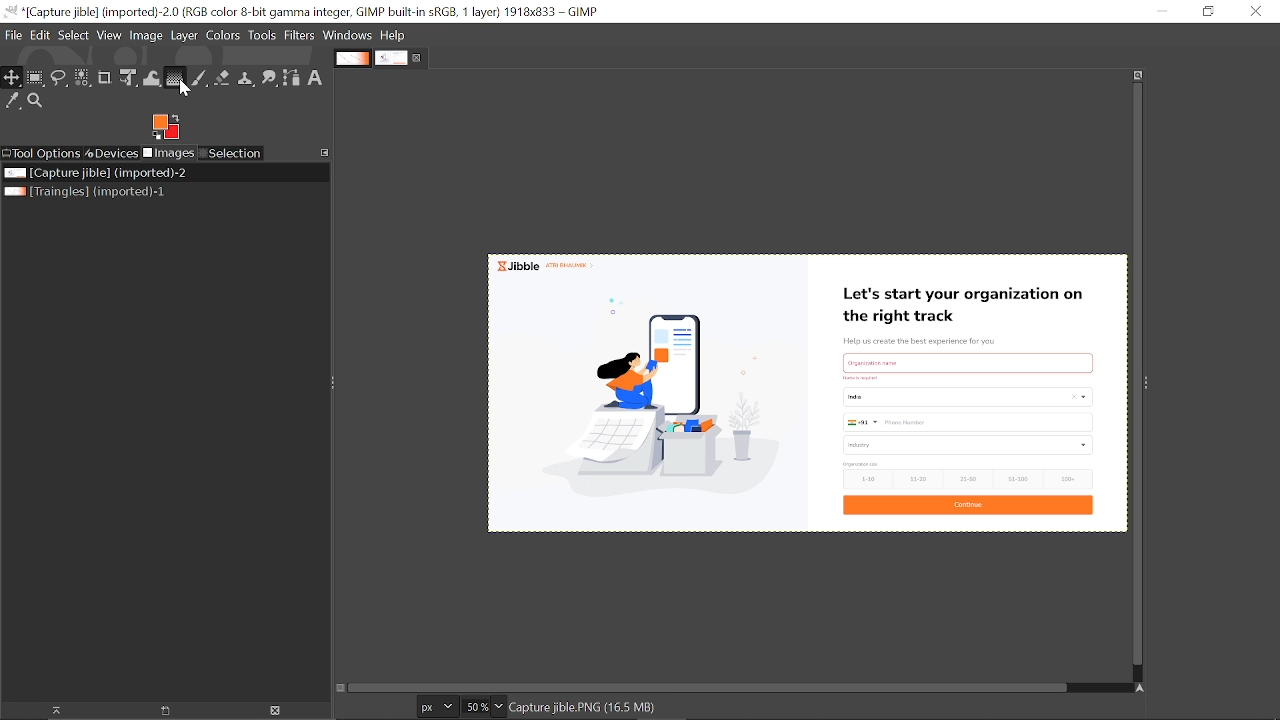 The width and height of the screenshot is (1280, 720). Describe the element at coordinates (185, 36) in the screenshot. I see `Layer` at that location.